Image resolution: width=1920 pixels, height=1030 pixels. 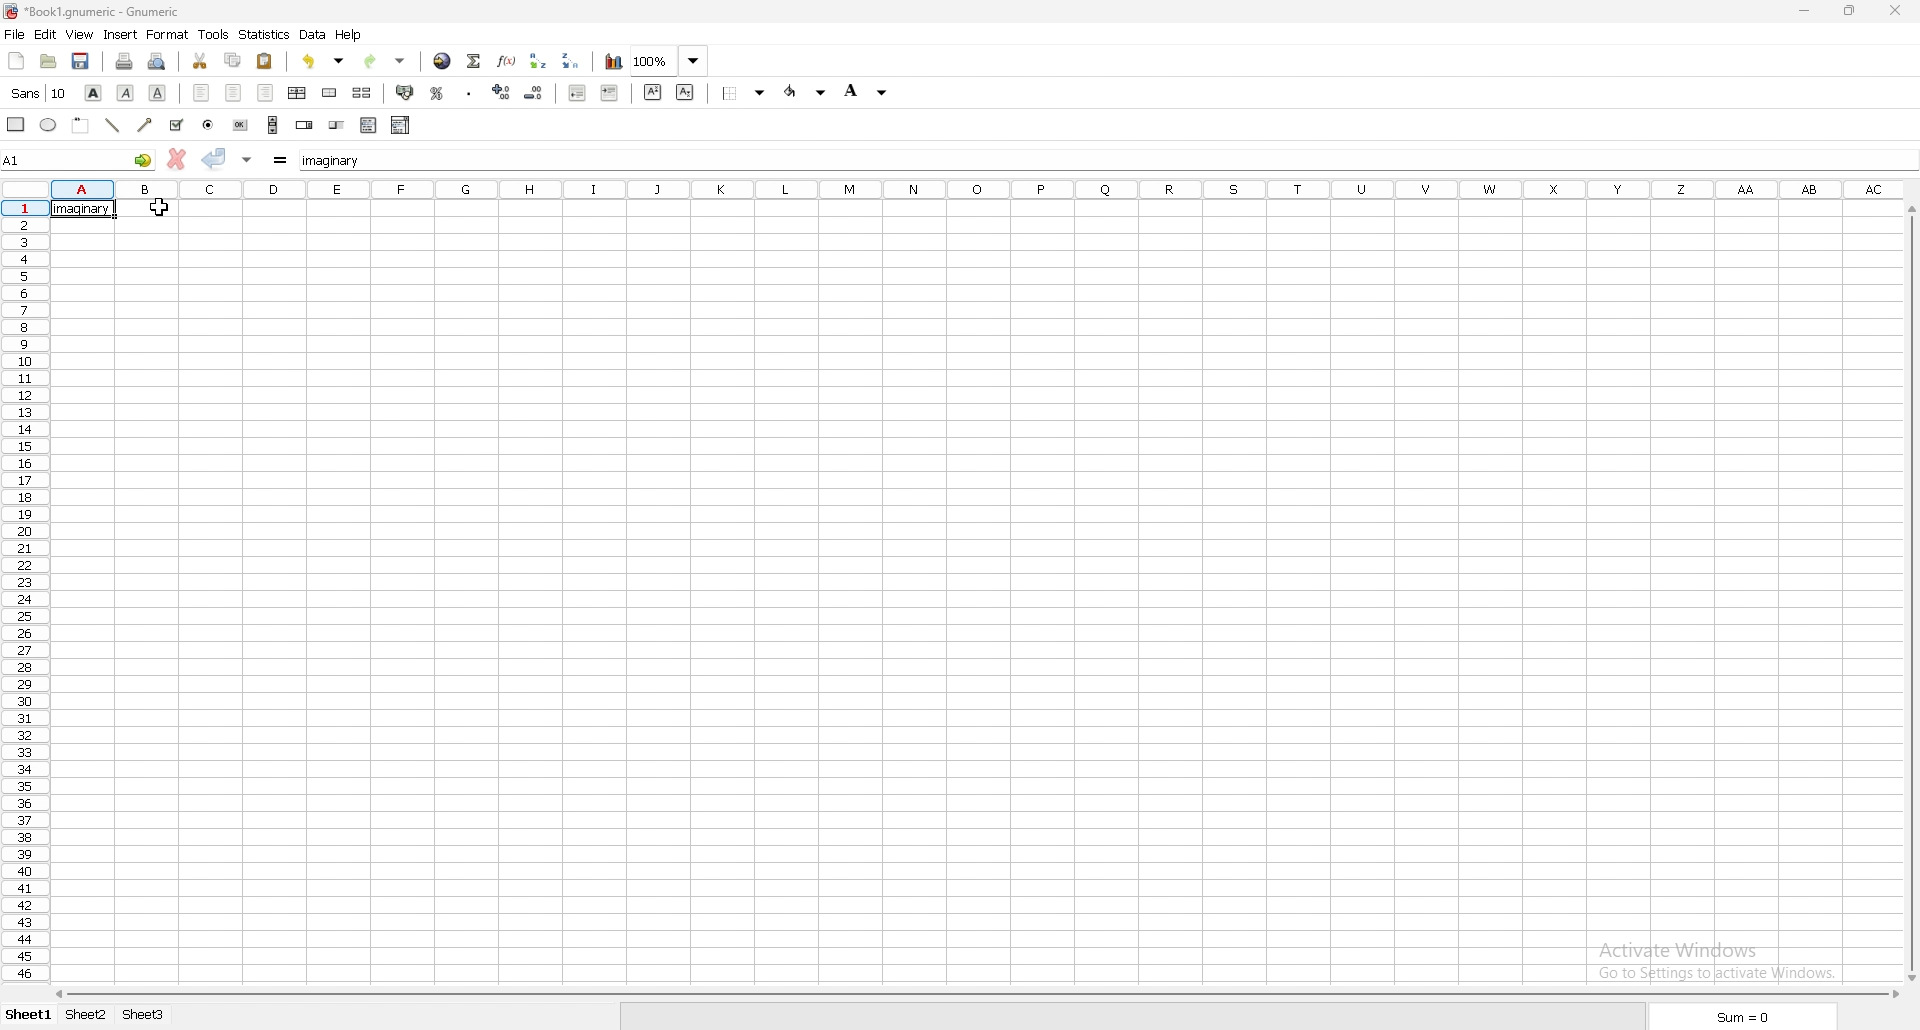 I want to click on accept changes in all cells, so click(x=246, y=160).